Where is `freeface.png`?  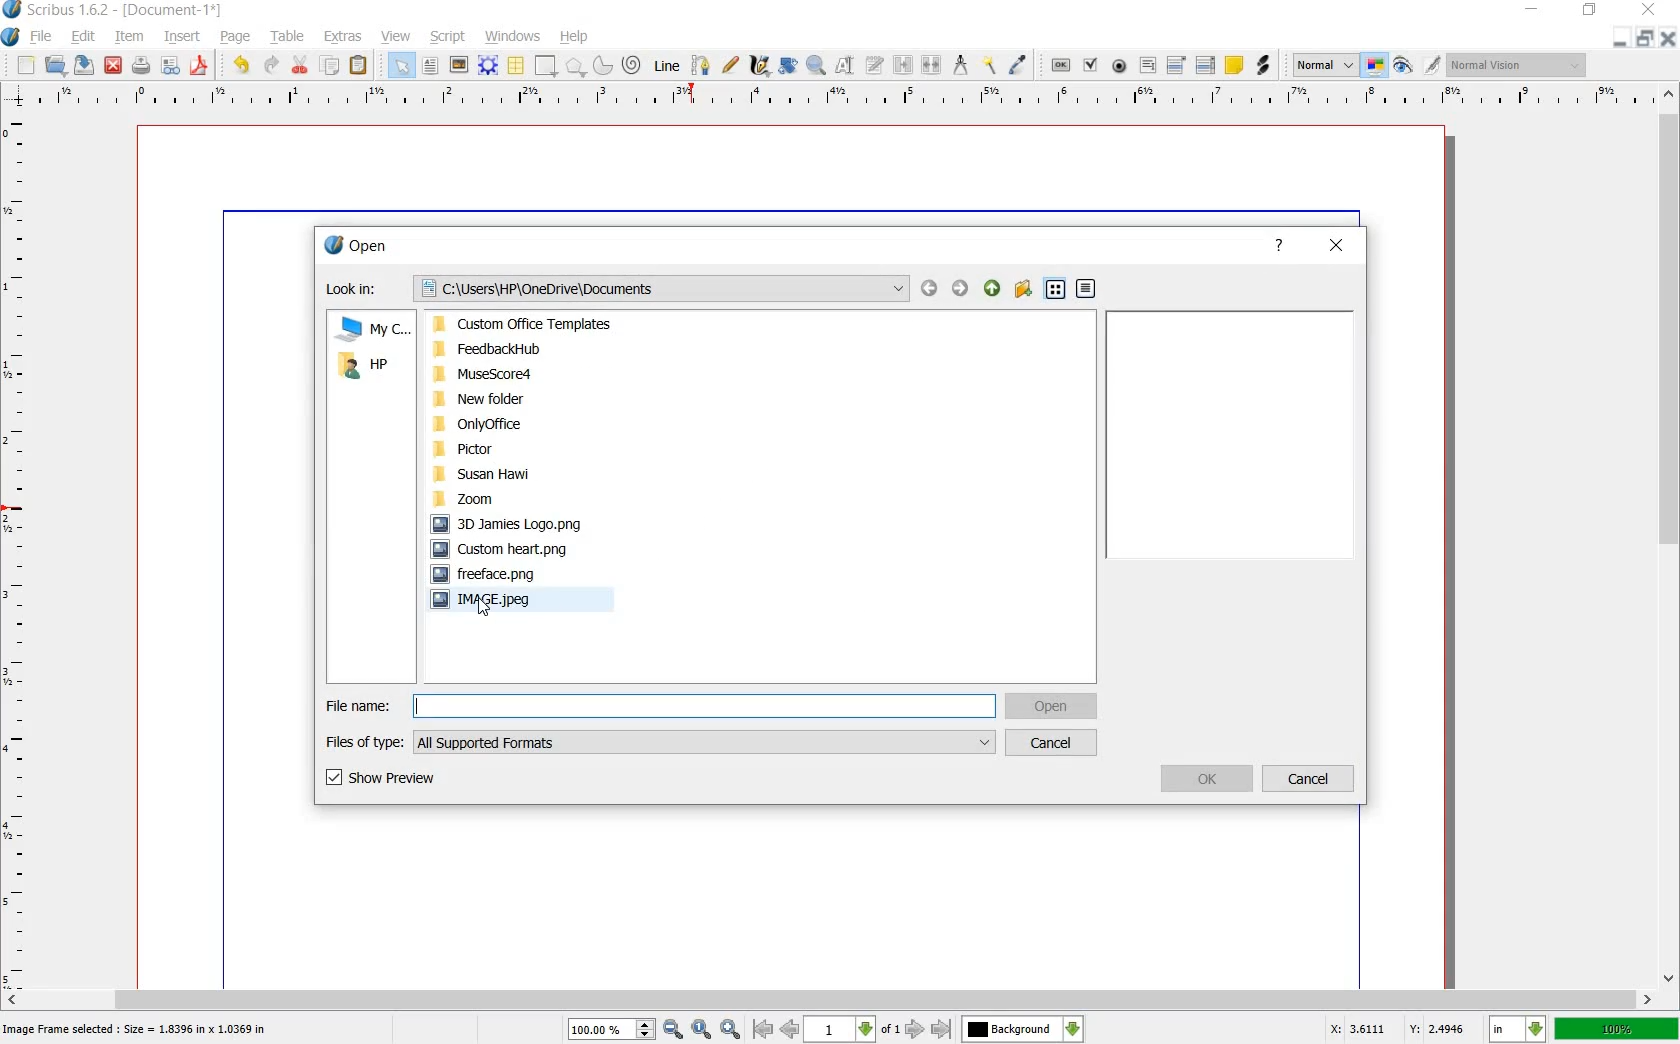 freeface.png is located at coordinates (489, 573).